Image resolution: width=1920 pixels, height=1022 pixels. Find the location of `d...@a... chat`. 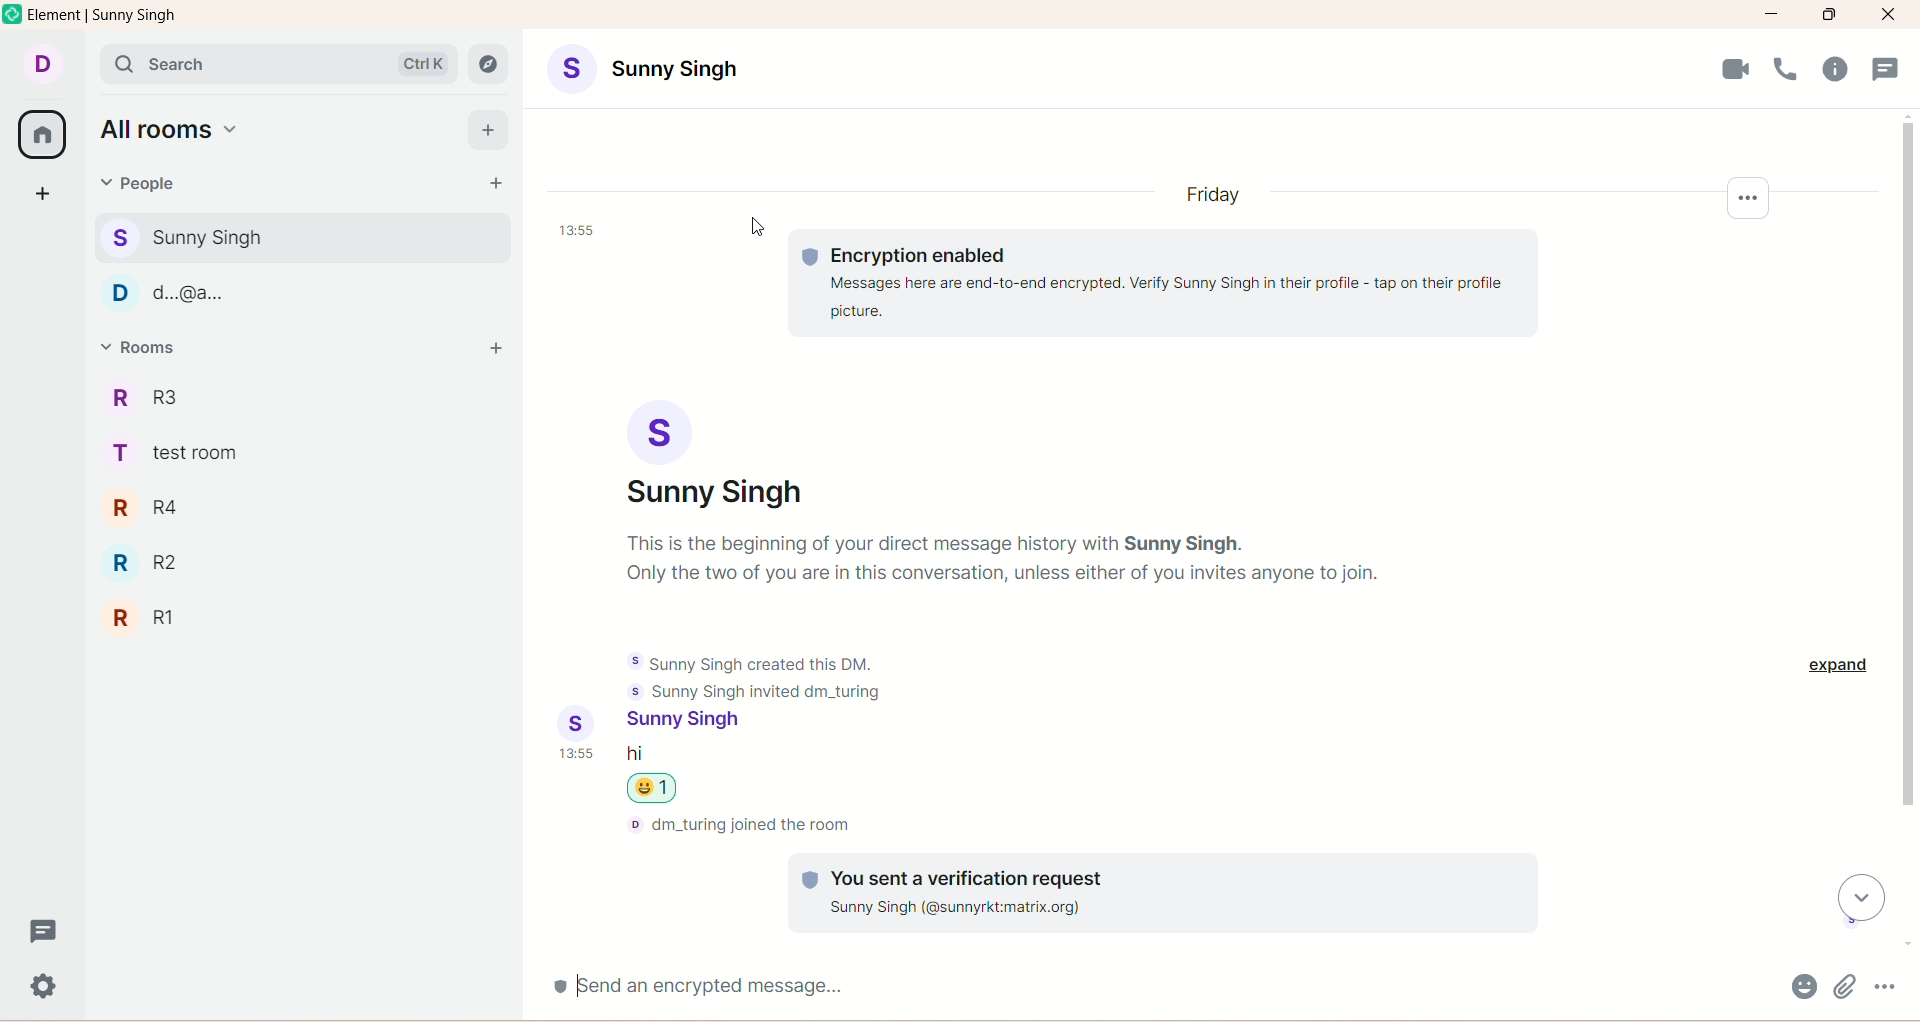

d...@a... chat is located at coordinates (299, 293).